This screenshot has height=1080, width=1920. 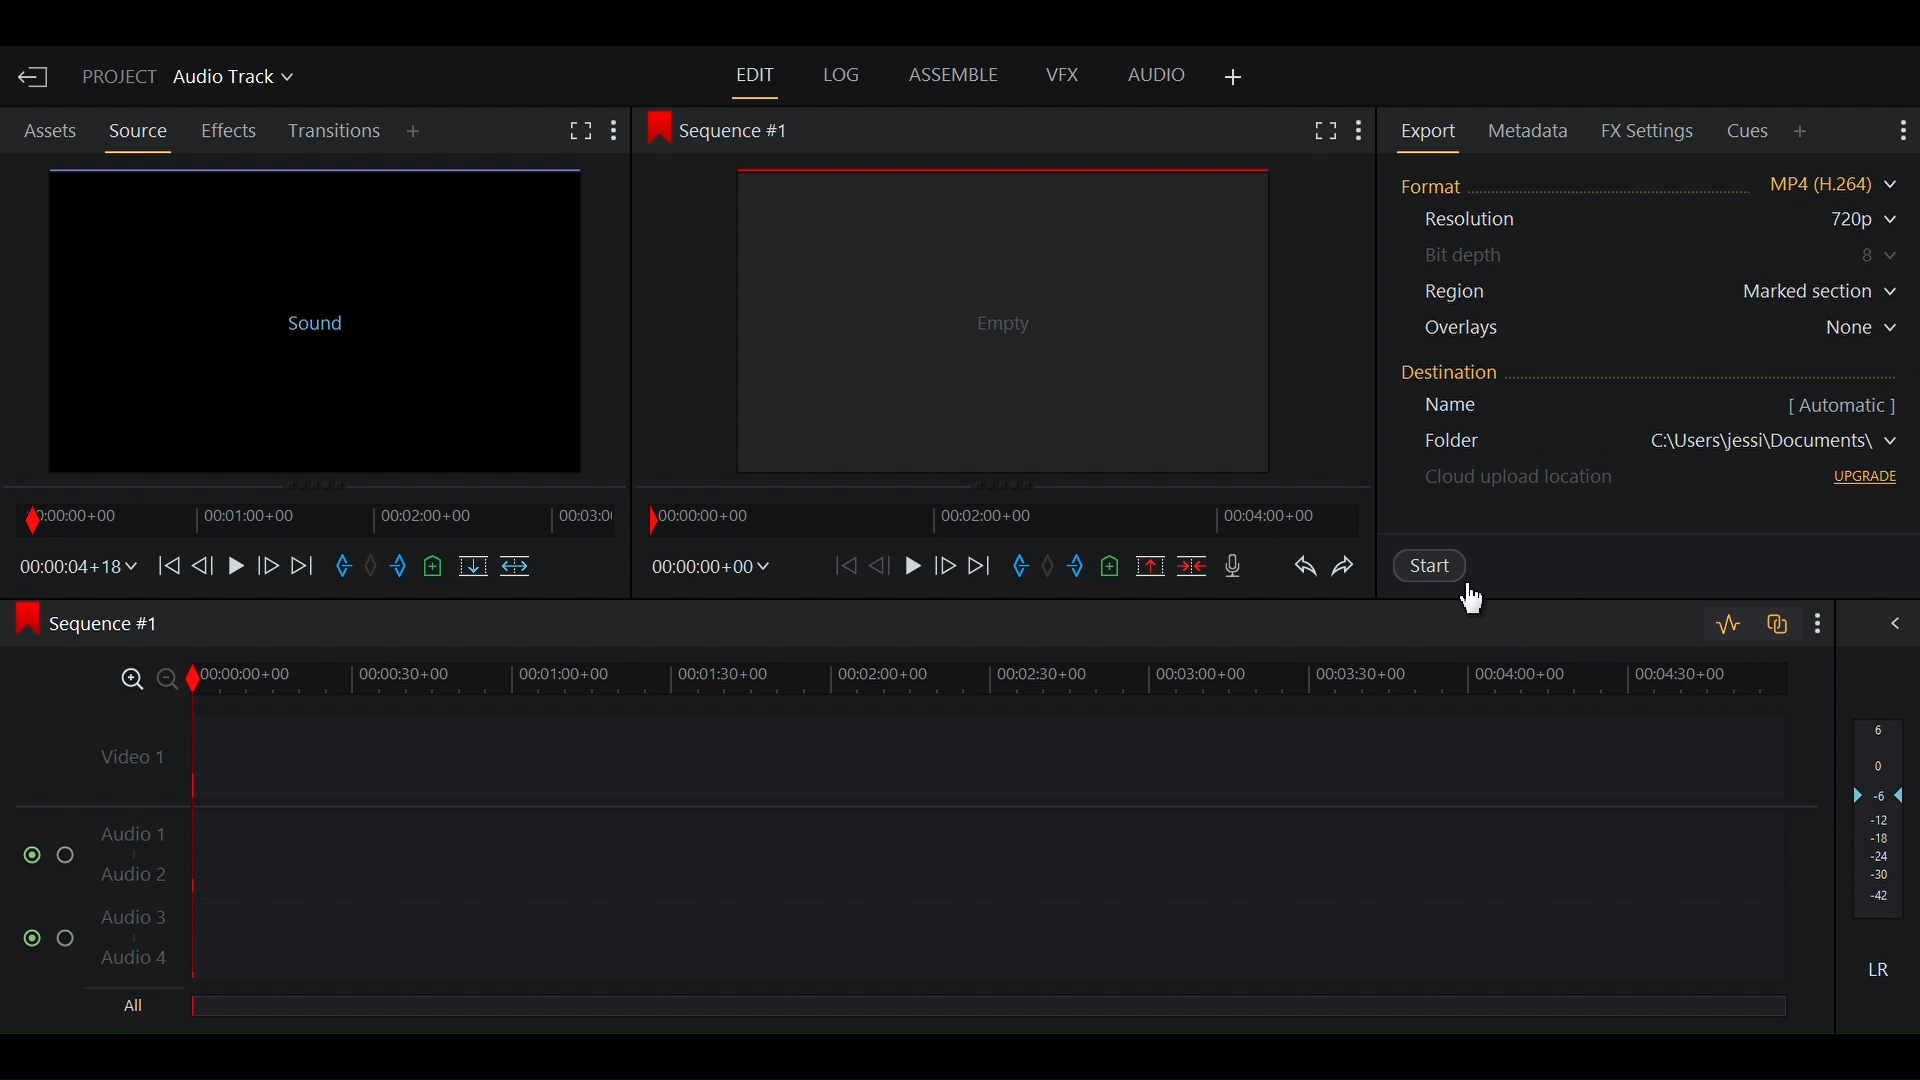 What do you see at coordinates (1493, 222) in the screenshot?
I see `Resolution` at bounding box center [1493, 222].